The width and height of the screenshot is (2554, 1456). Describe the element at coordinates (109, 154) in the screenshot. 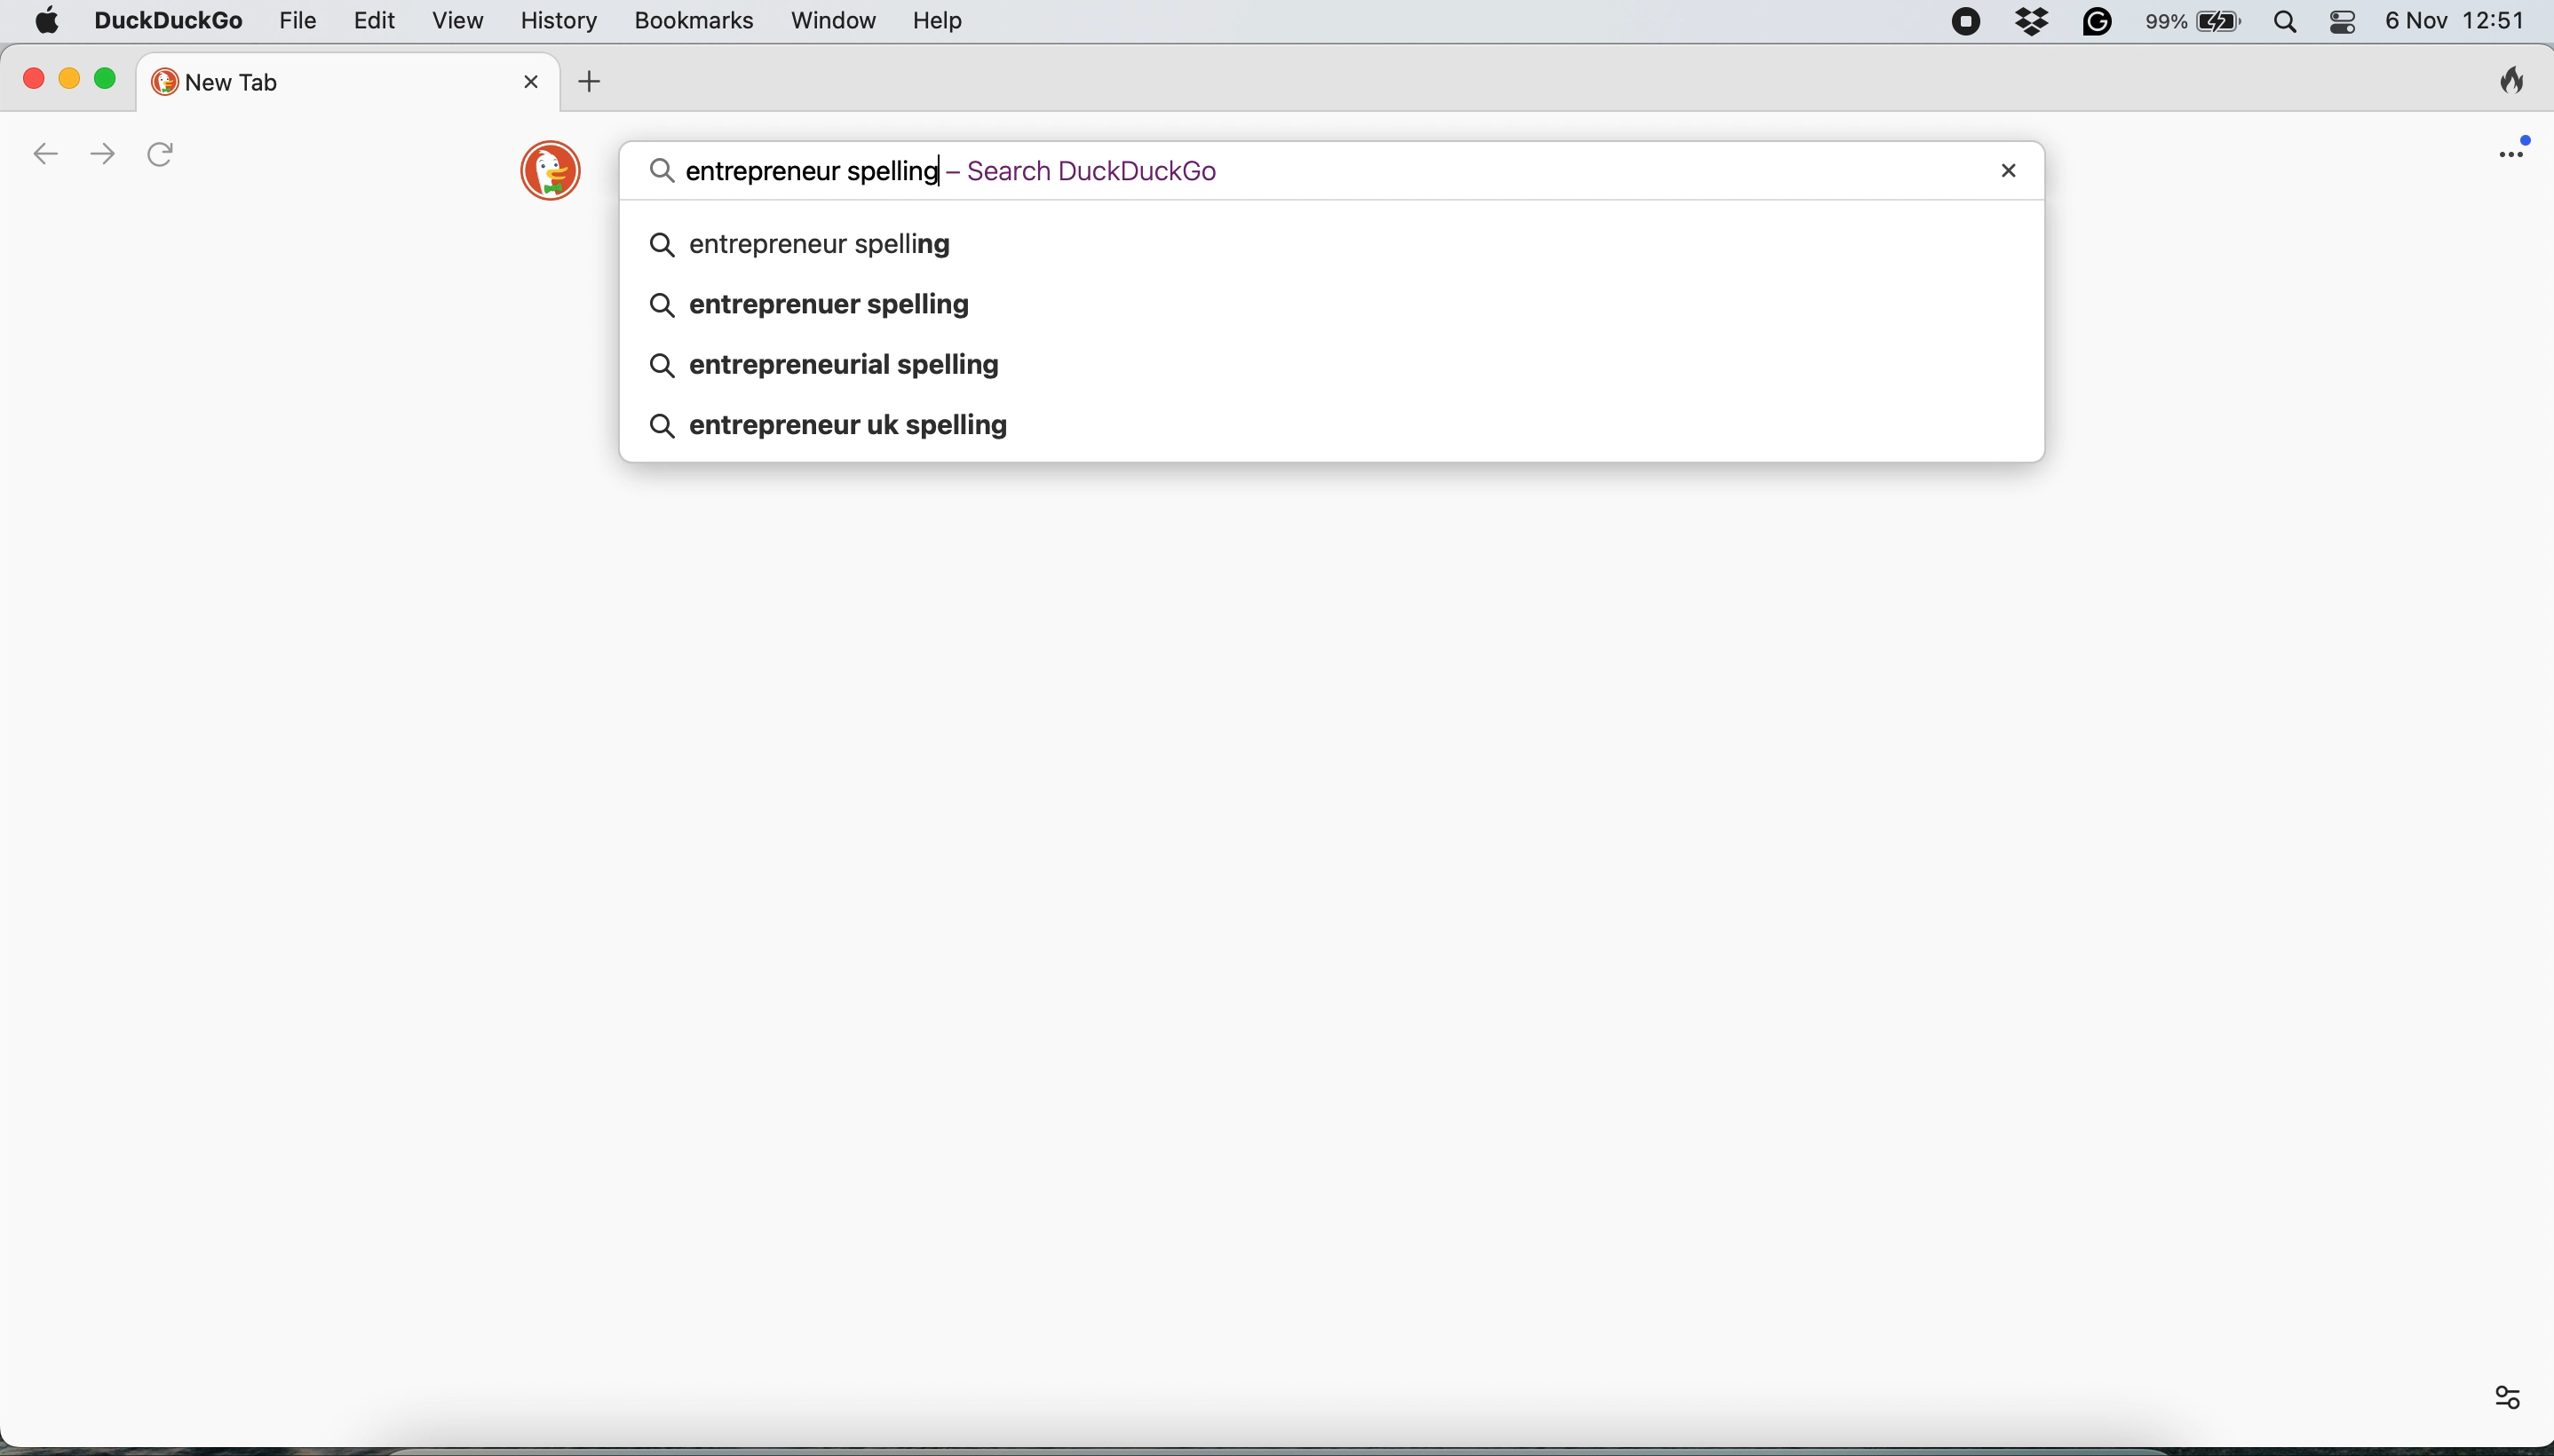

I see `go forward` at that location.